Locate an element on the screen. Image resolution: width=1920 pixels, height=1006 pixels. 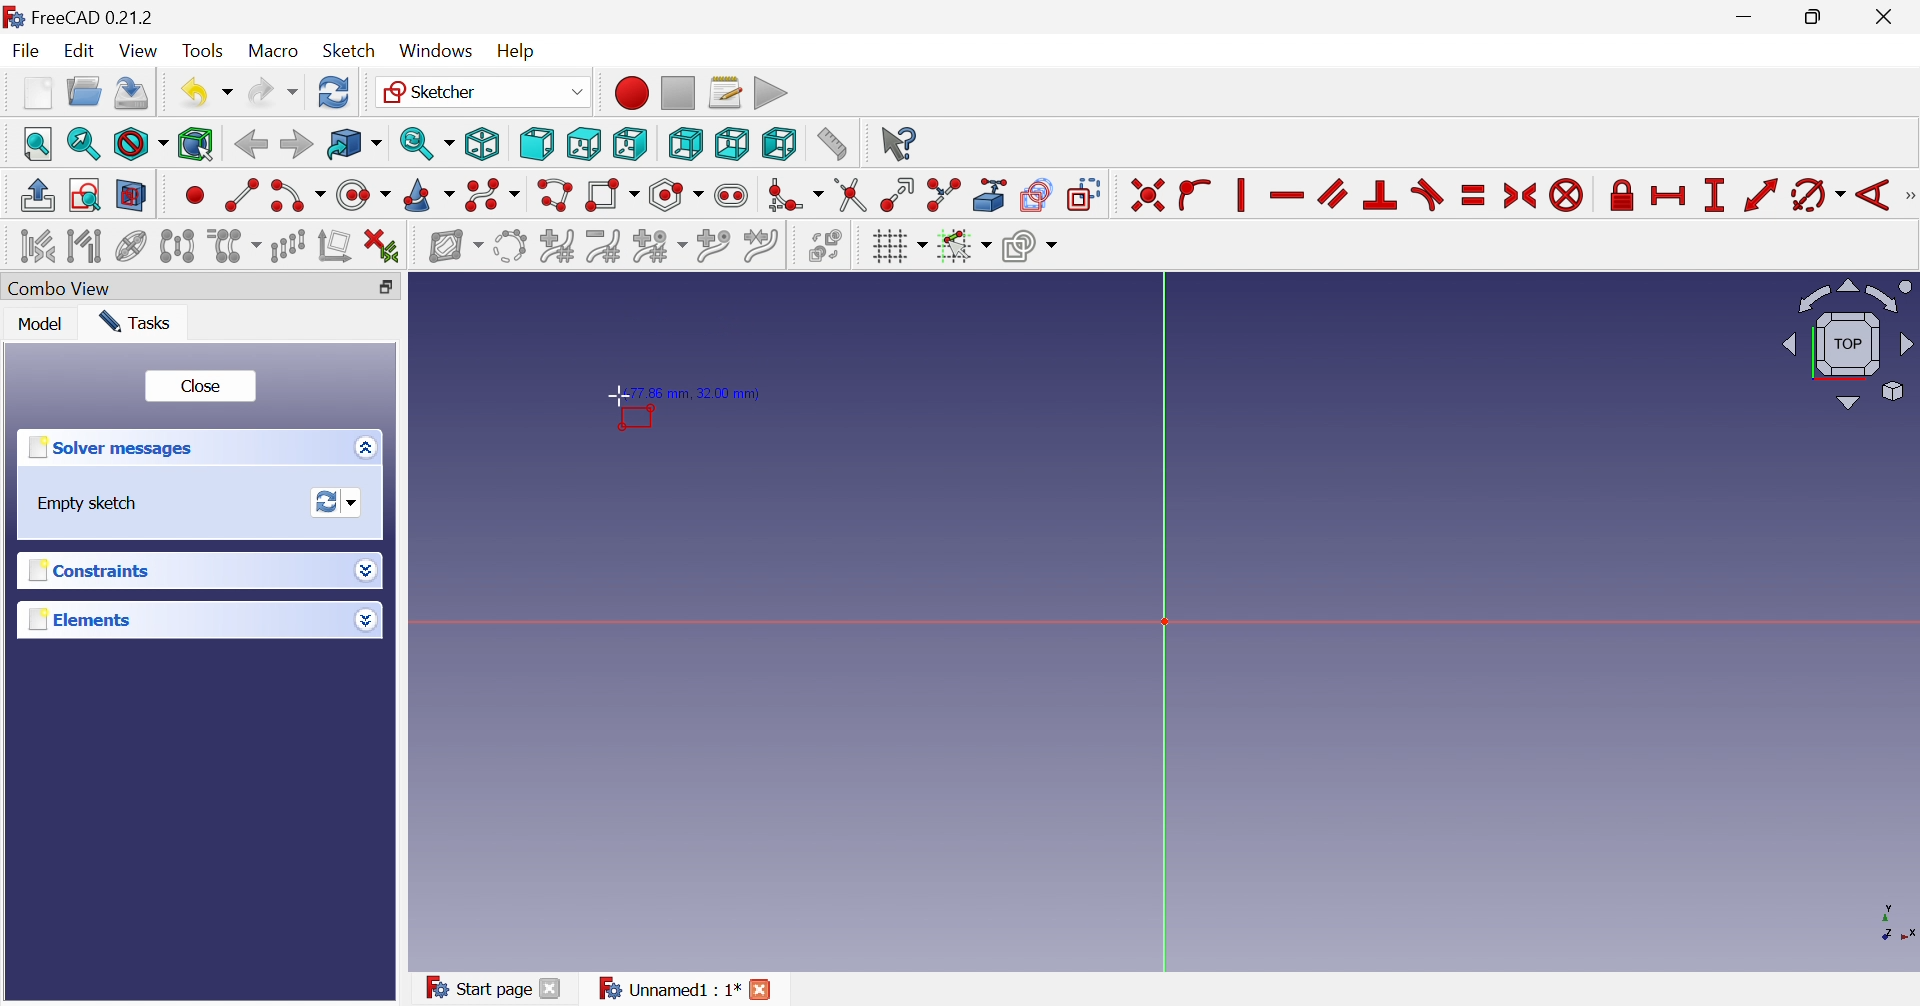
Extend edge is located at coordinates (896, 195).